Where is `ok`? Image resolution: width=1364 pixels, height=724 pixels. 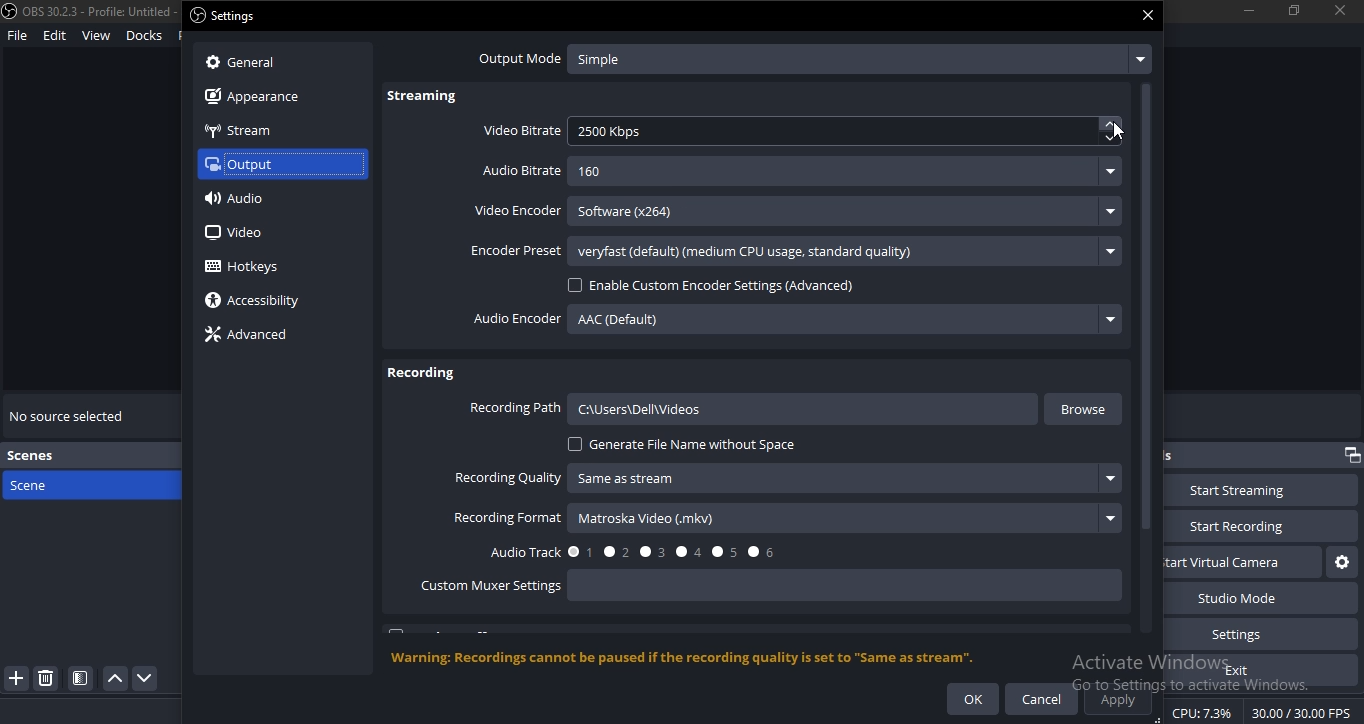
ok is located at coordinates (973, 699).